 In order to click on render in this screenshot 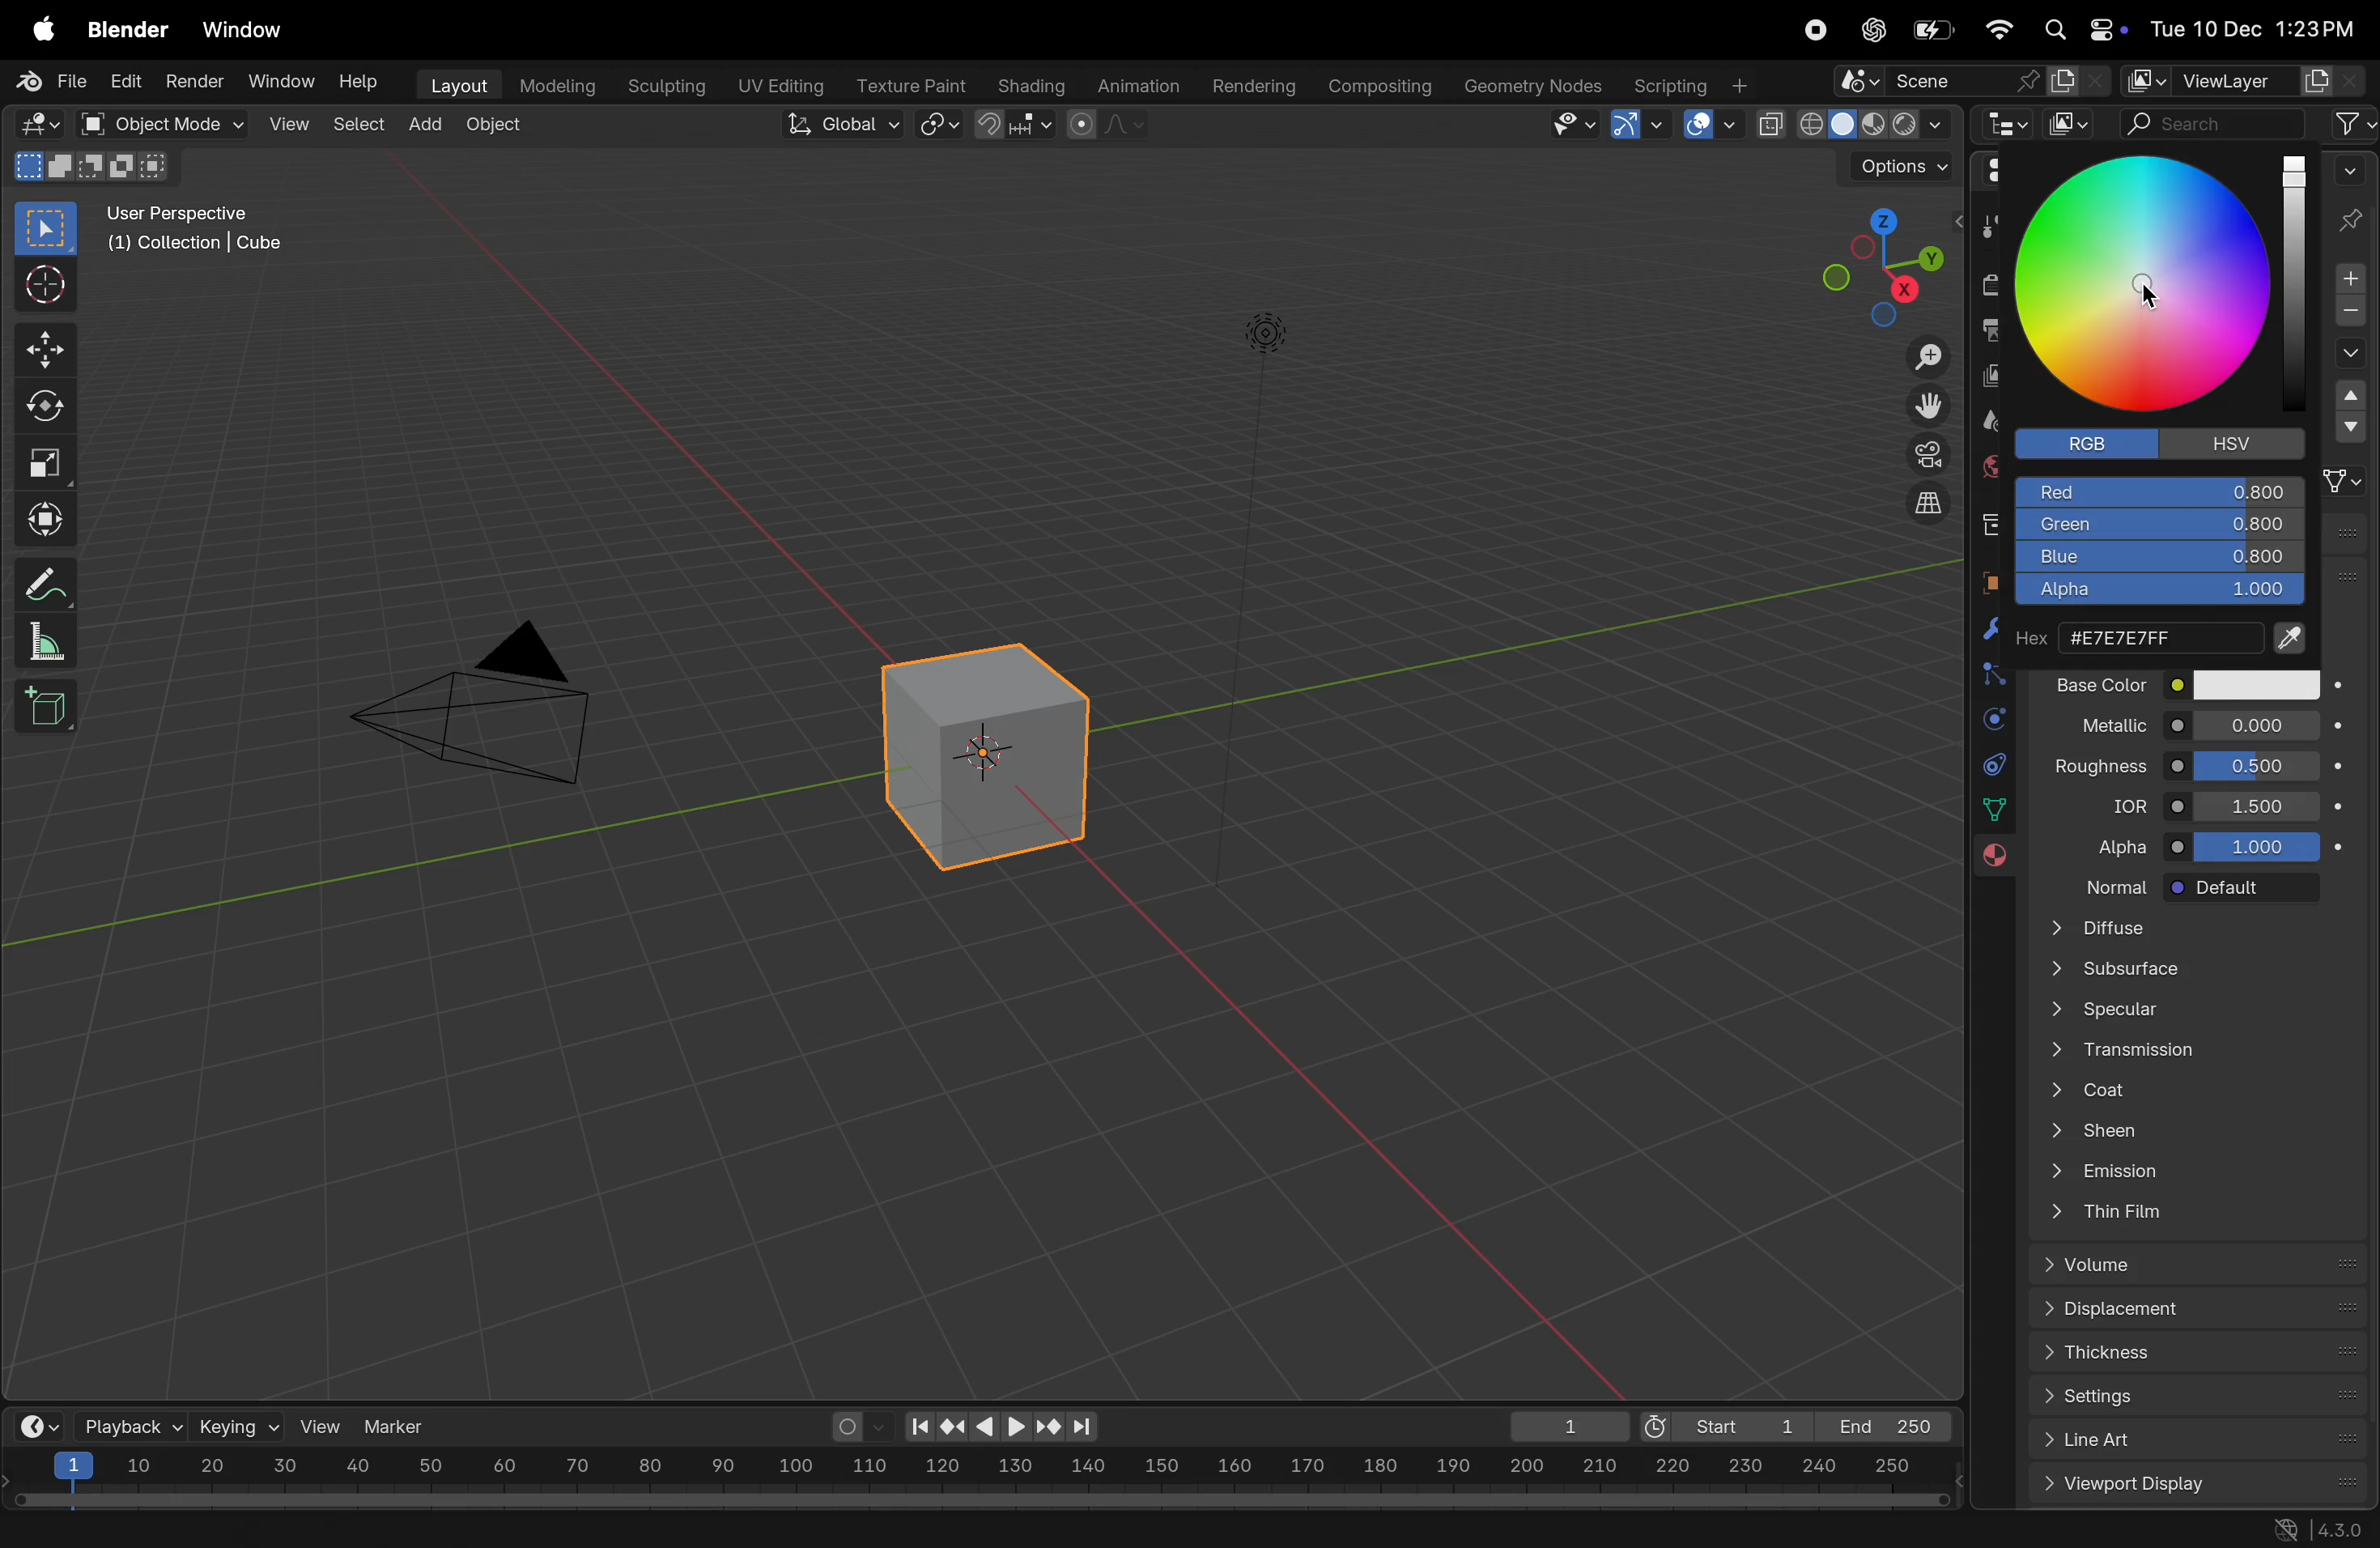, I will do `click(1991, 284)`.